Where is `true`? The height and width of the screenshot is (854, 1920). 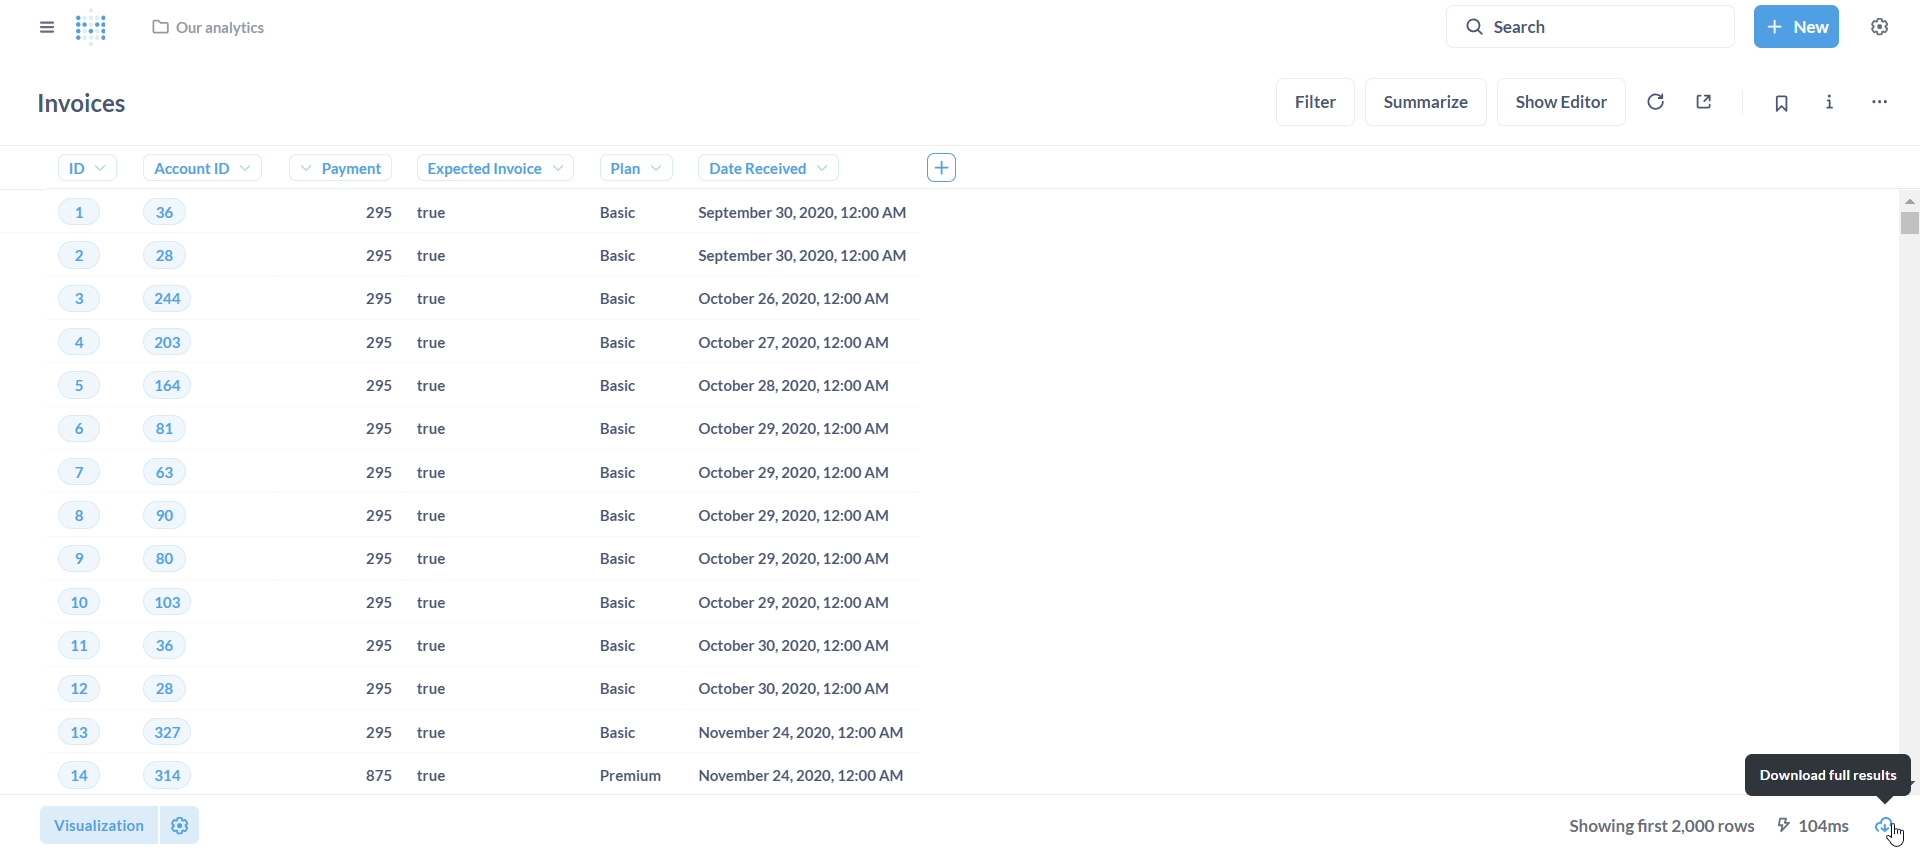 true is located at coordinates (447, 387).